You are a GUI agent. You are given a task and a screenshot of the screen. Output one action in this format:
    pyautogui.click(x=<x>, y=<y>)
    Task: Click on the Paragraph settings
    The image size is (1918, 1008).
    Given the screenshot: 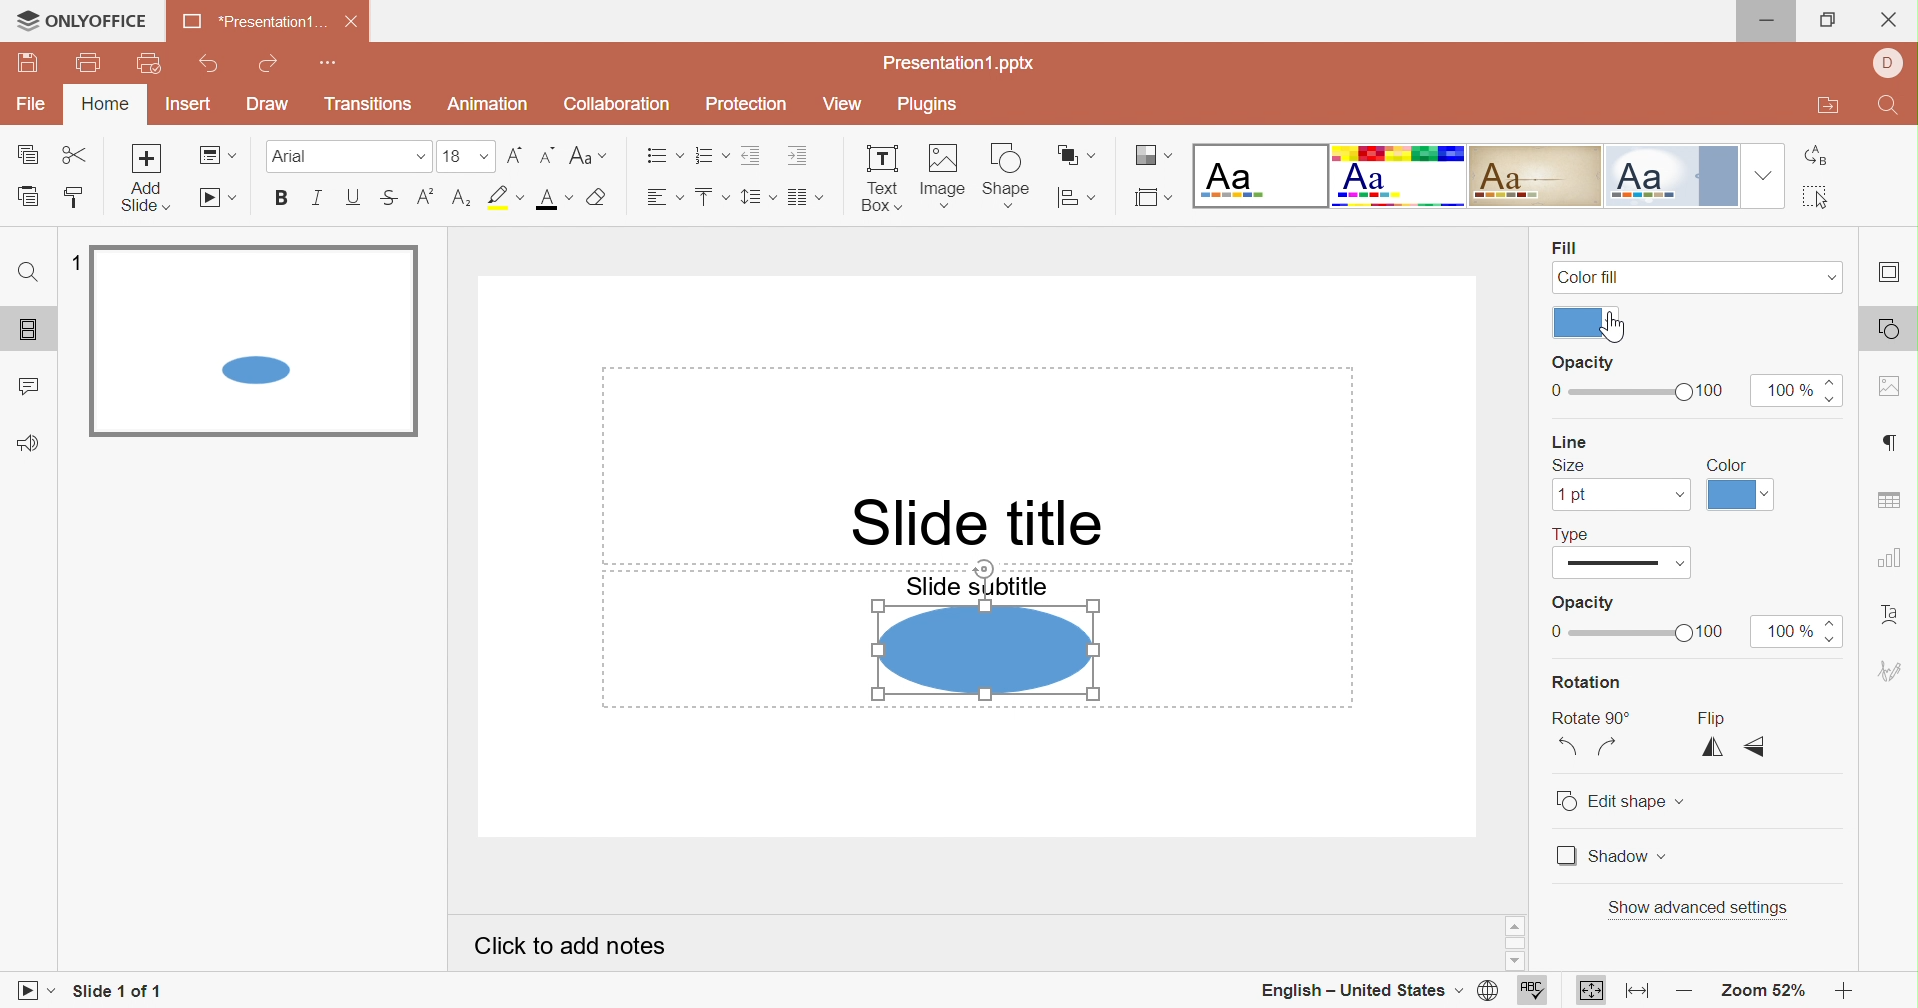 What is the action you would take?
    pyautogui.click(x=1889, y=443)
    